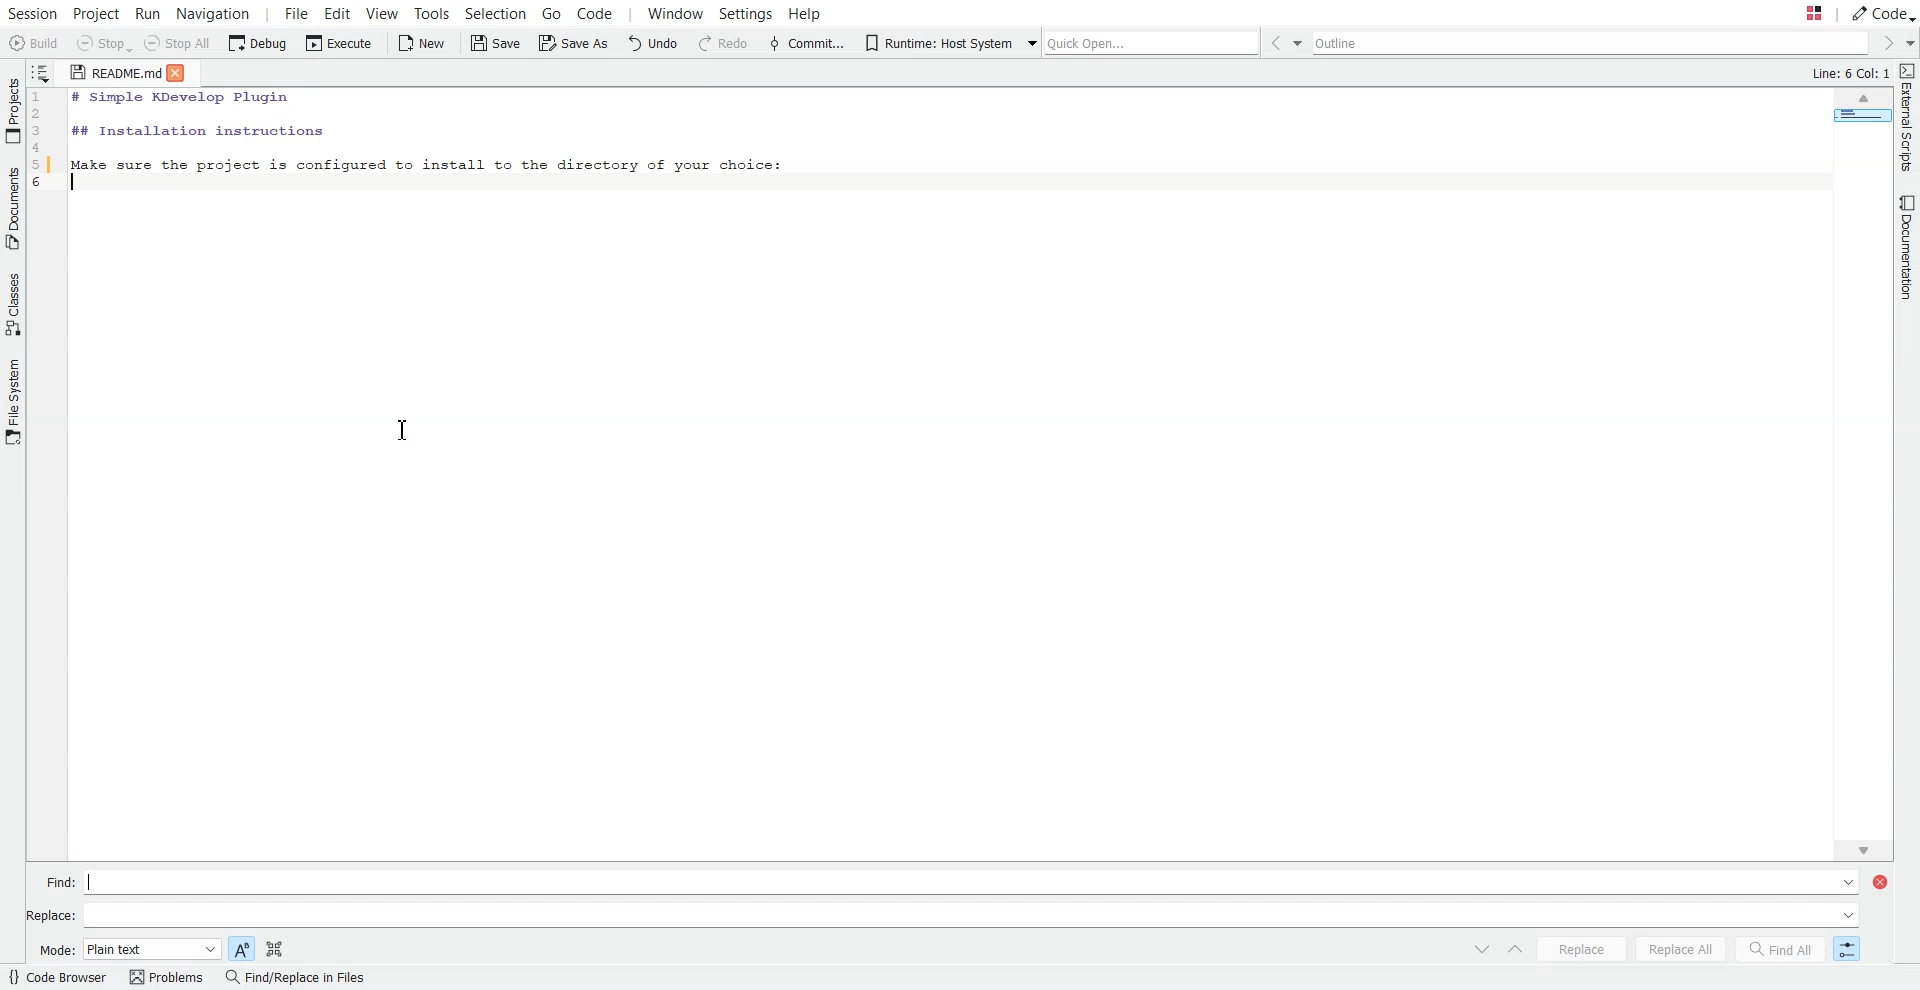 The image size is (1920, 990). What do you see at coordinates (427, 162) in the screenshot?
I see `Make sure the project is configured to install to the directory of your choice:` at bounding box center [427, 162].